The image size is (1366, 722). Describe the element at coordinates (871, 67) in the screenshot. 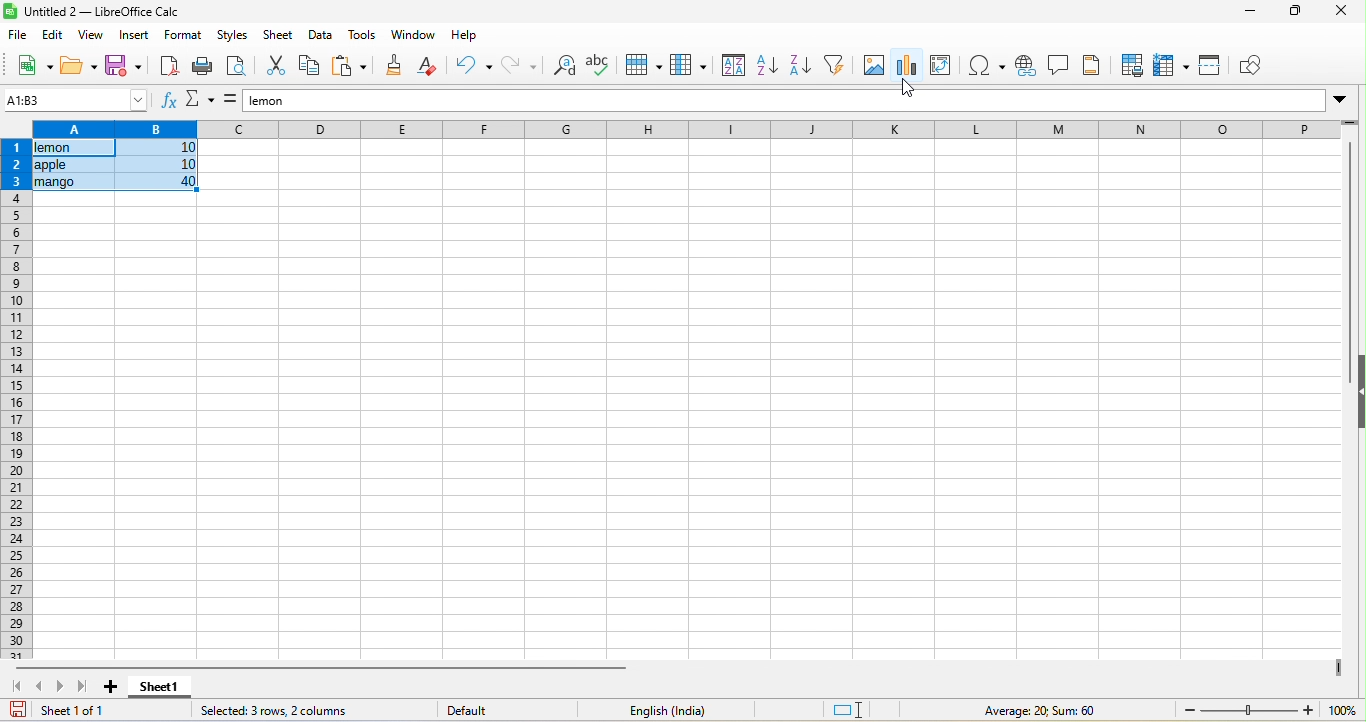

I see `image` at that location.